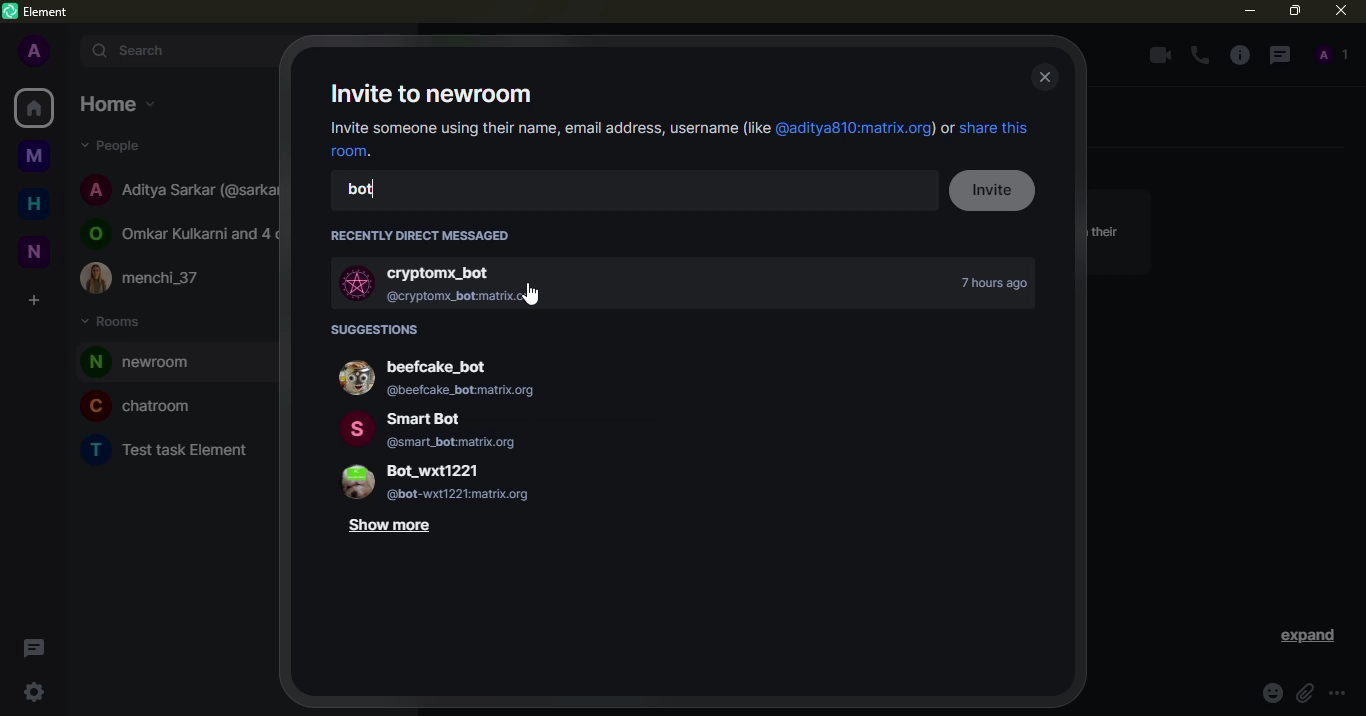  What do you see at coordinates (1281, 56) in the screenshot?
I see `threads` at bounding box center [1281, 56].